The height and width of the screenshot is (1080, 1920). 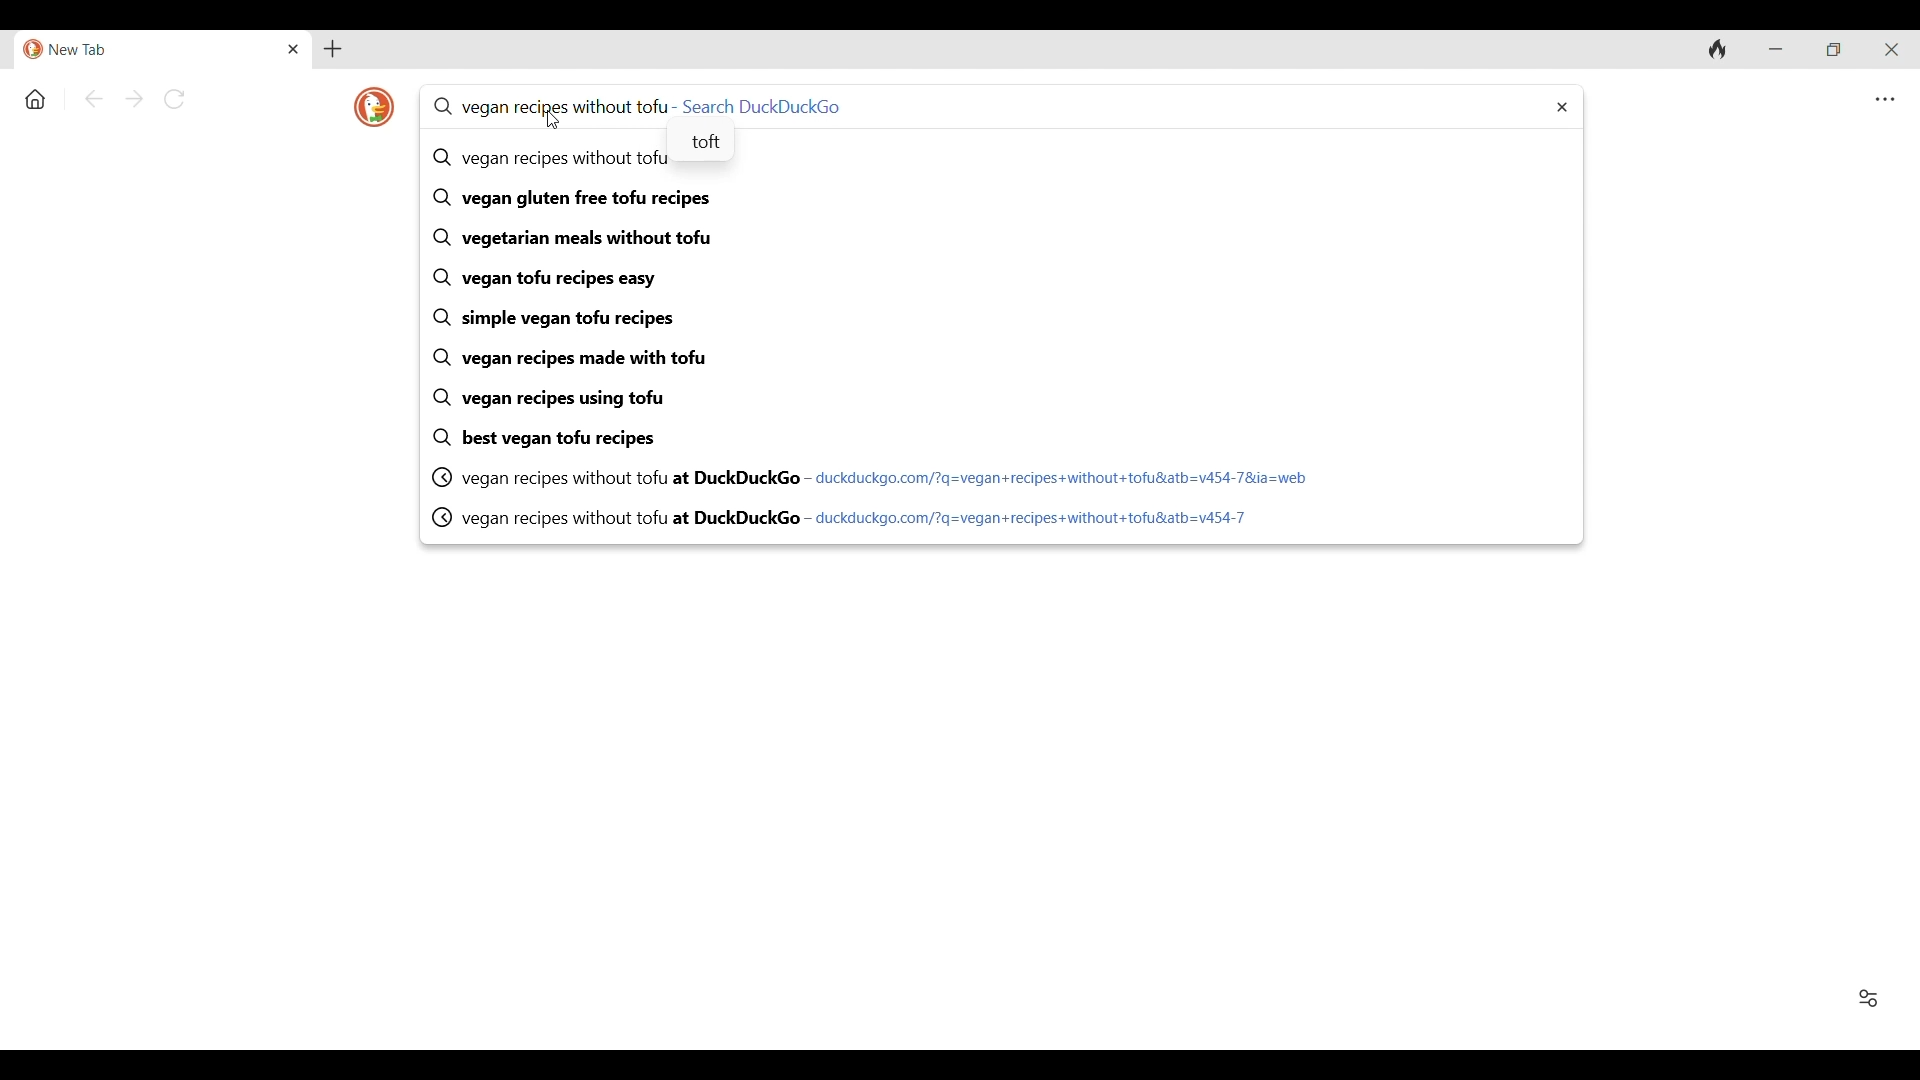 What do you see at coordinates (637, 106) in the screenshot?
I see `vegan recipes without tofu - Search DuckDuckGo` at bounding box center [637, 106].